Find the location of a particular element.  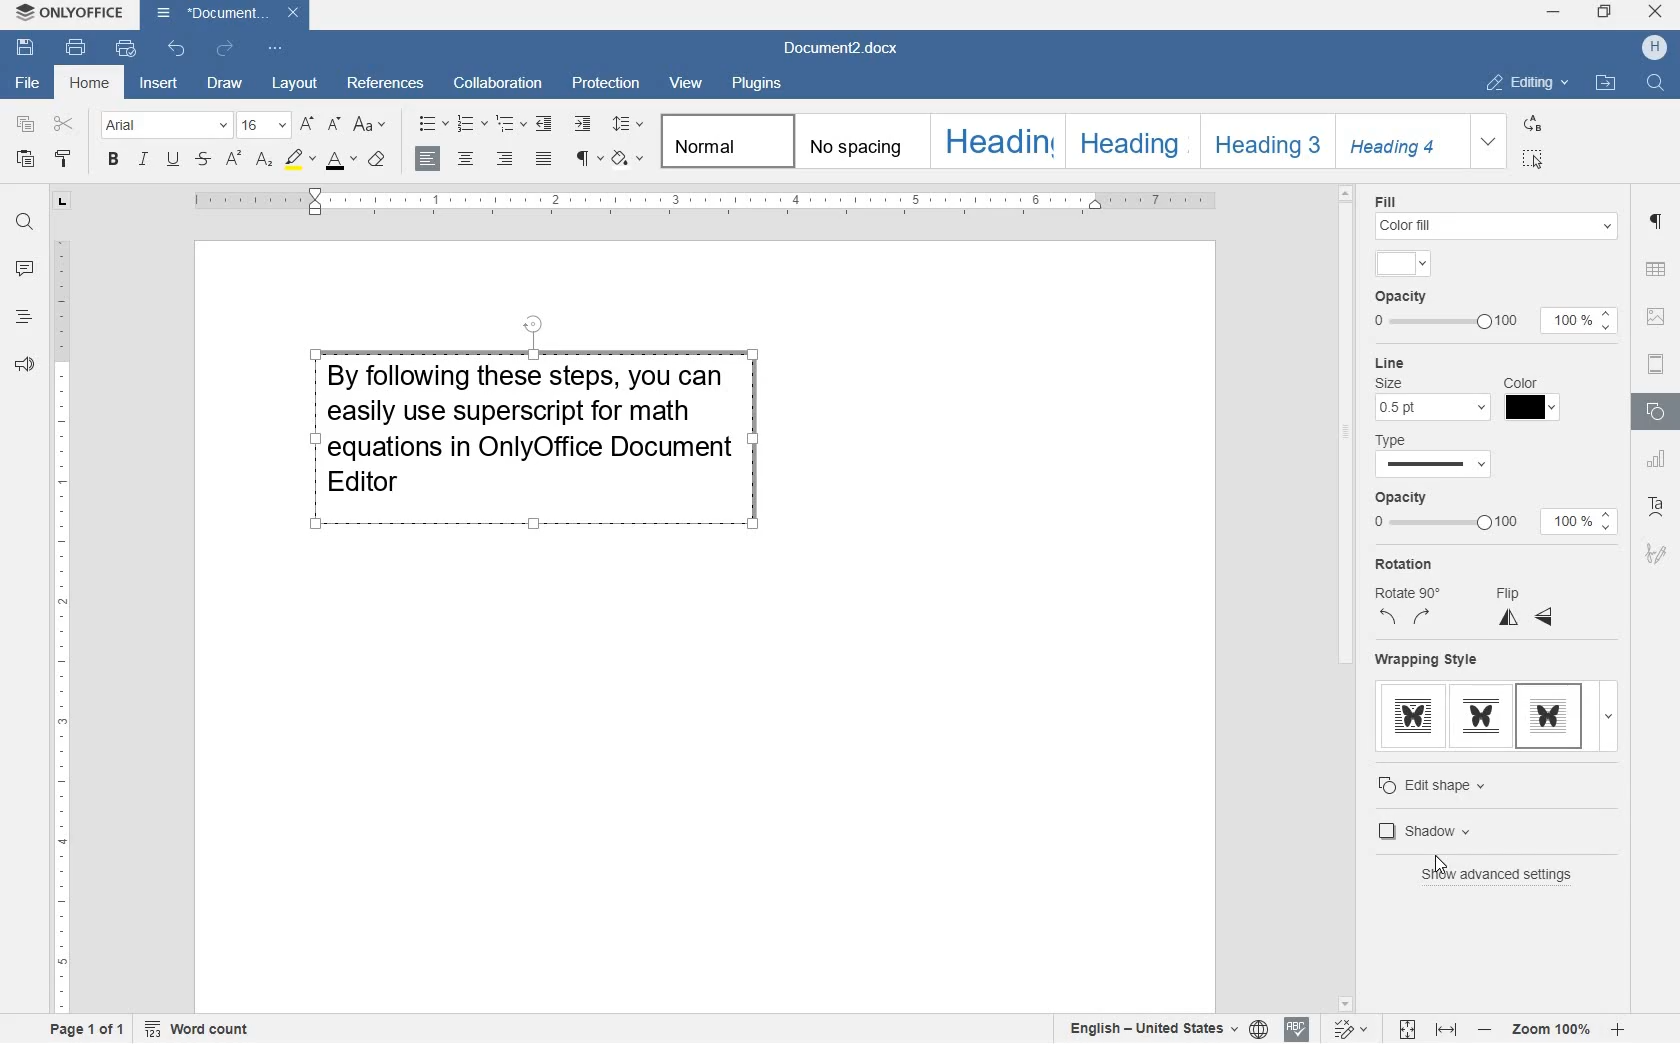

undo is located at coordinates (178, 49).